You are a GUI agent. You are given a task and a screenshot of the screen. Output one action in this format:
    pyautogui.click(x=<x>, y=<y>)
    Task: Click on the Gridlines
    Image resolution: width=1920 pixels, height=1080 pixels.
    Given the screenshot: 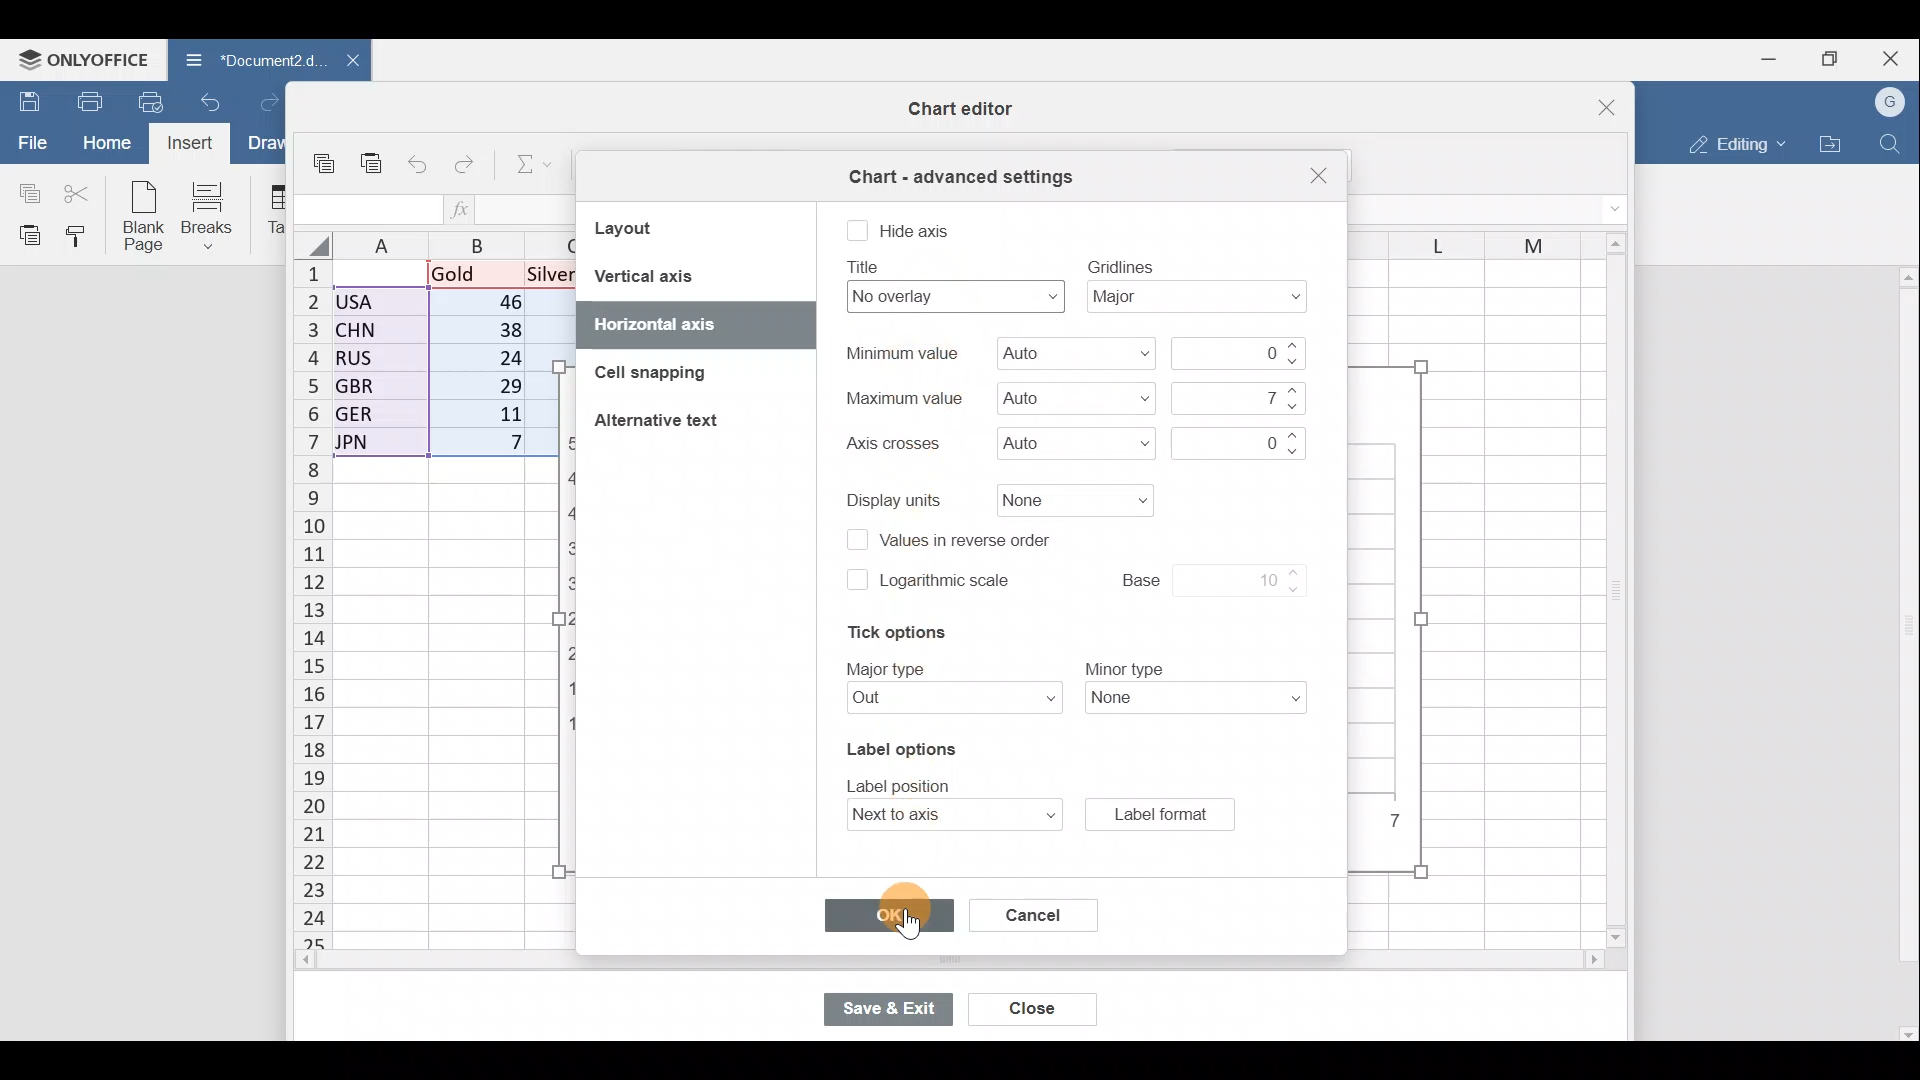 What is the action you would take?
    pyautogui.click(x=1202, y=298)
    